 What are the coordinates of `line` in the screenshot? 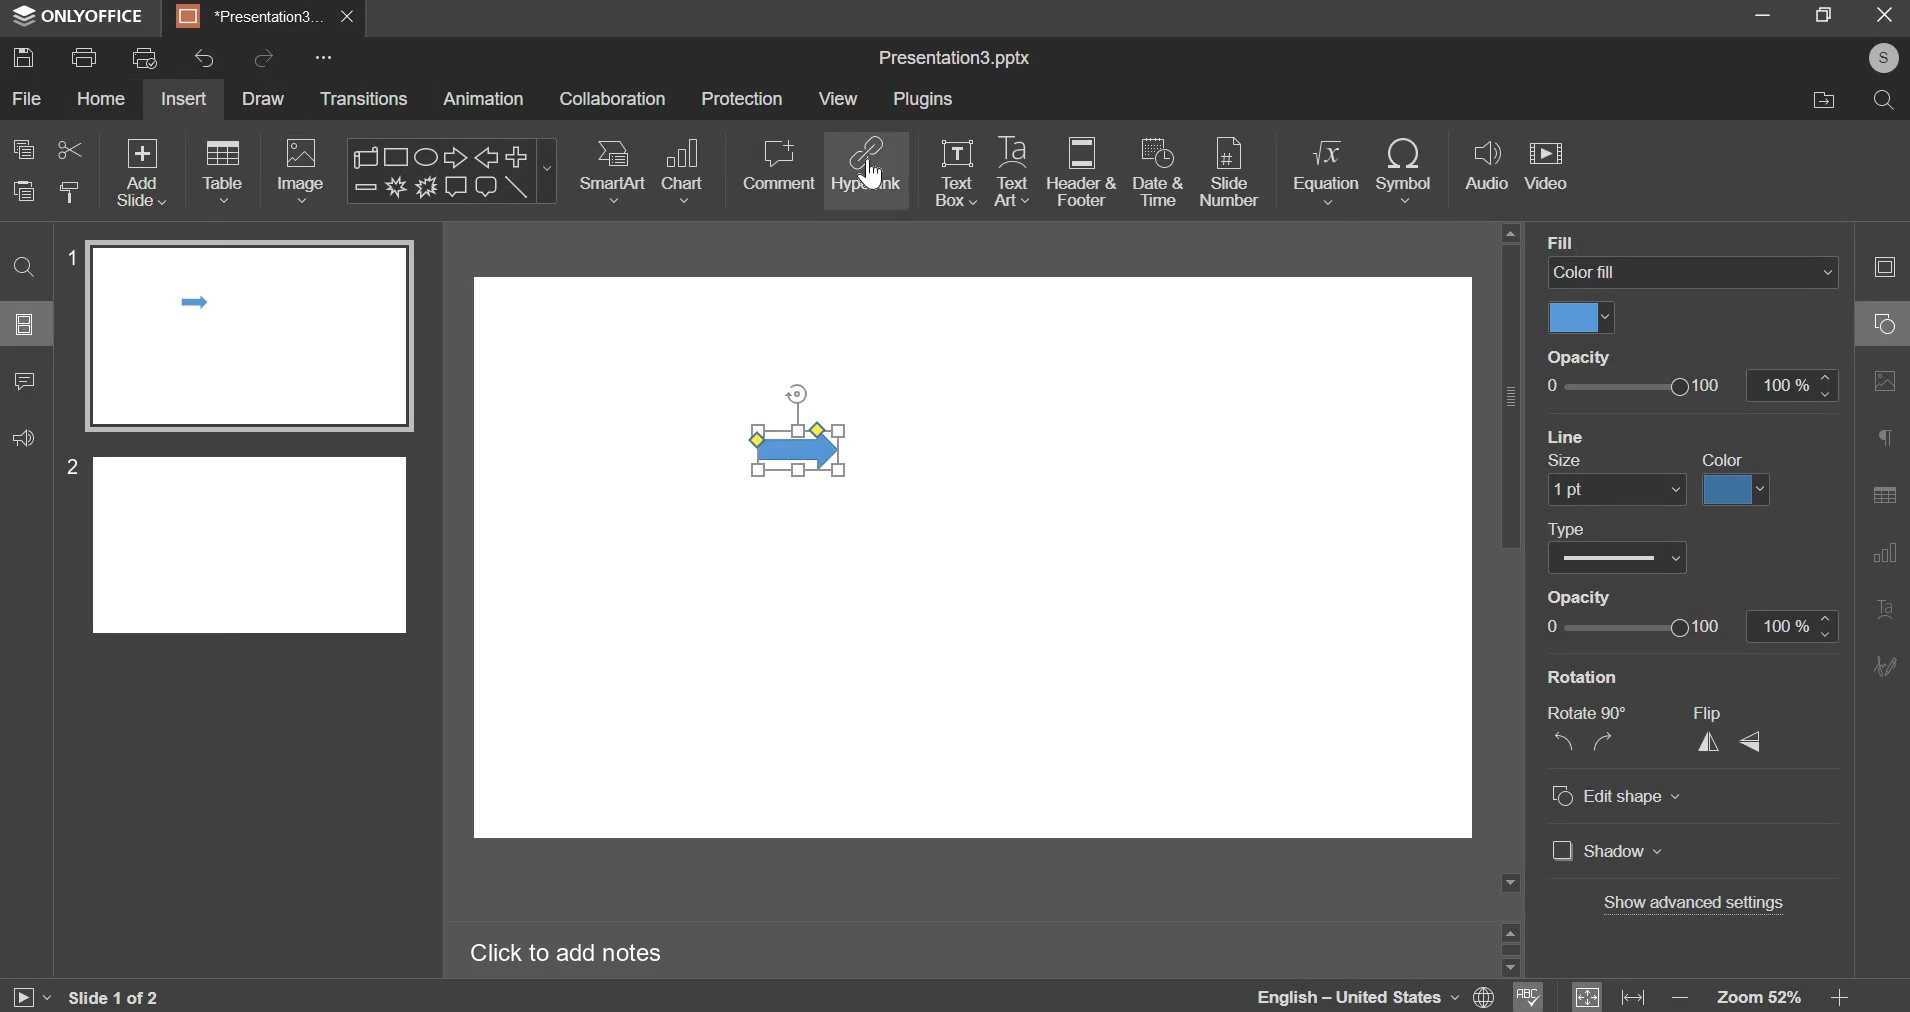 It's located at (517, 187).